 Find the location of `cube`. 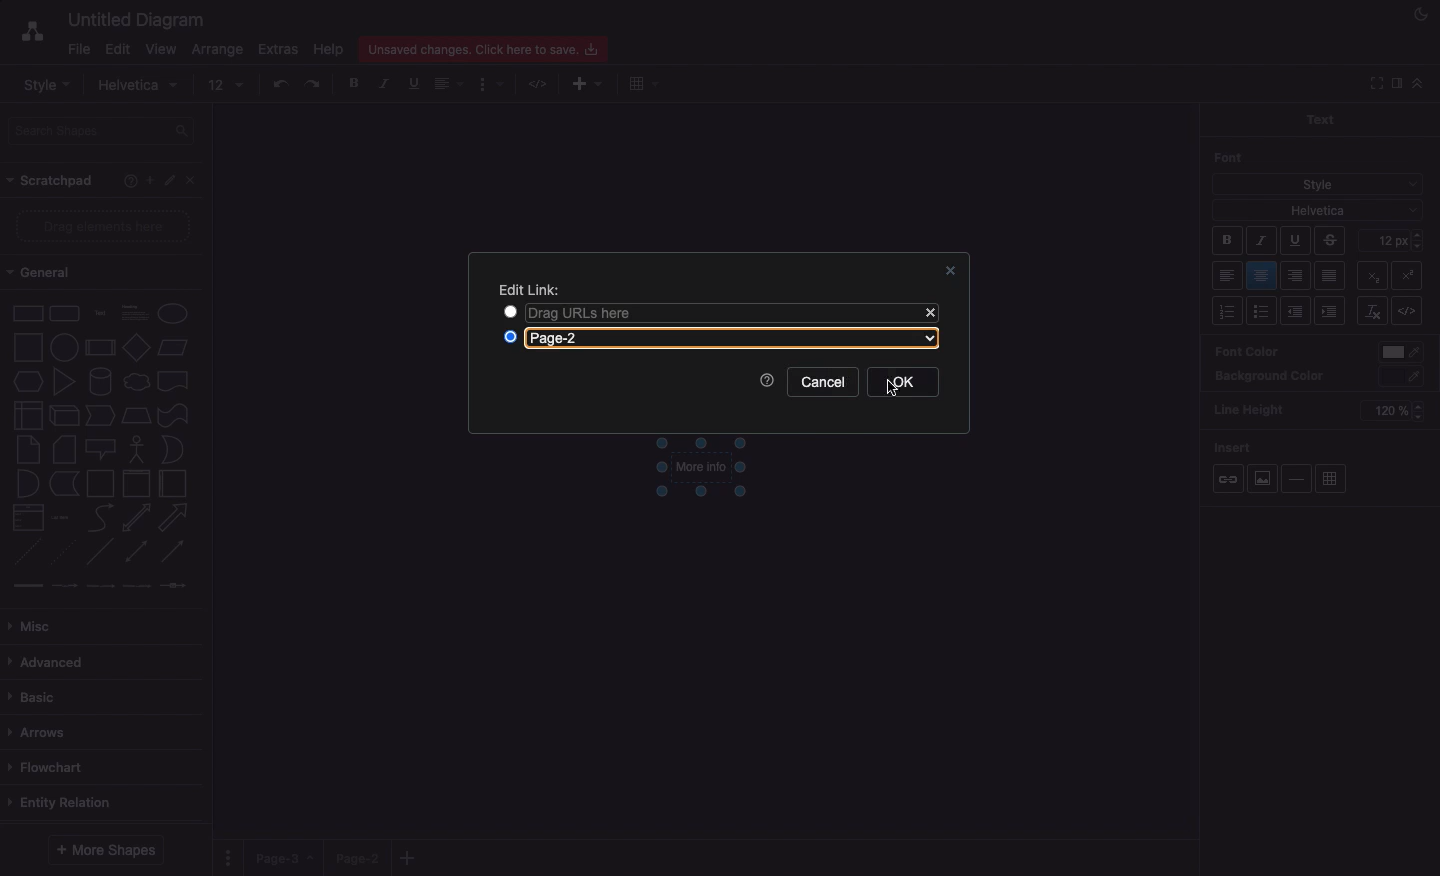

cube is located at coordinates (64, 416).